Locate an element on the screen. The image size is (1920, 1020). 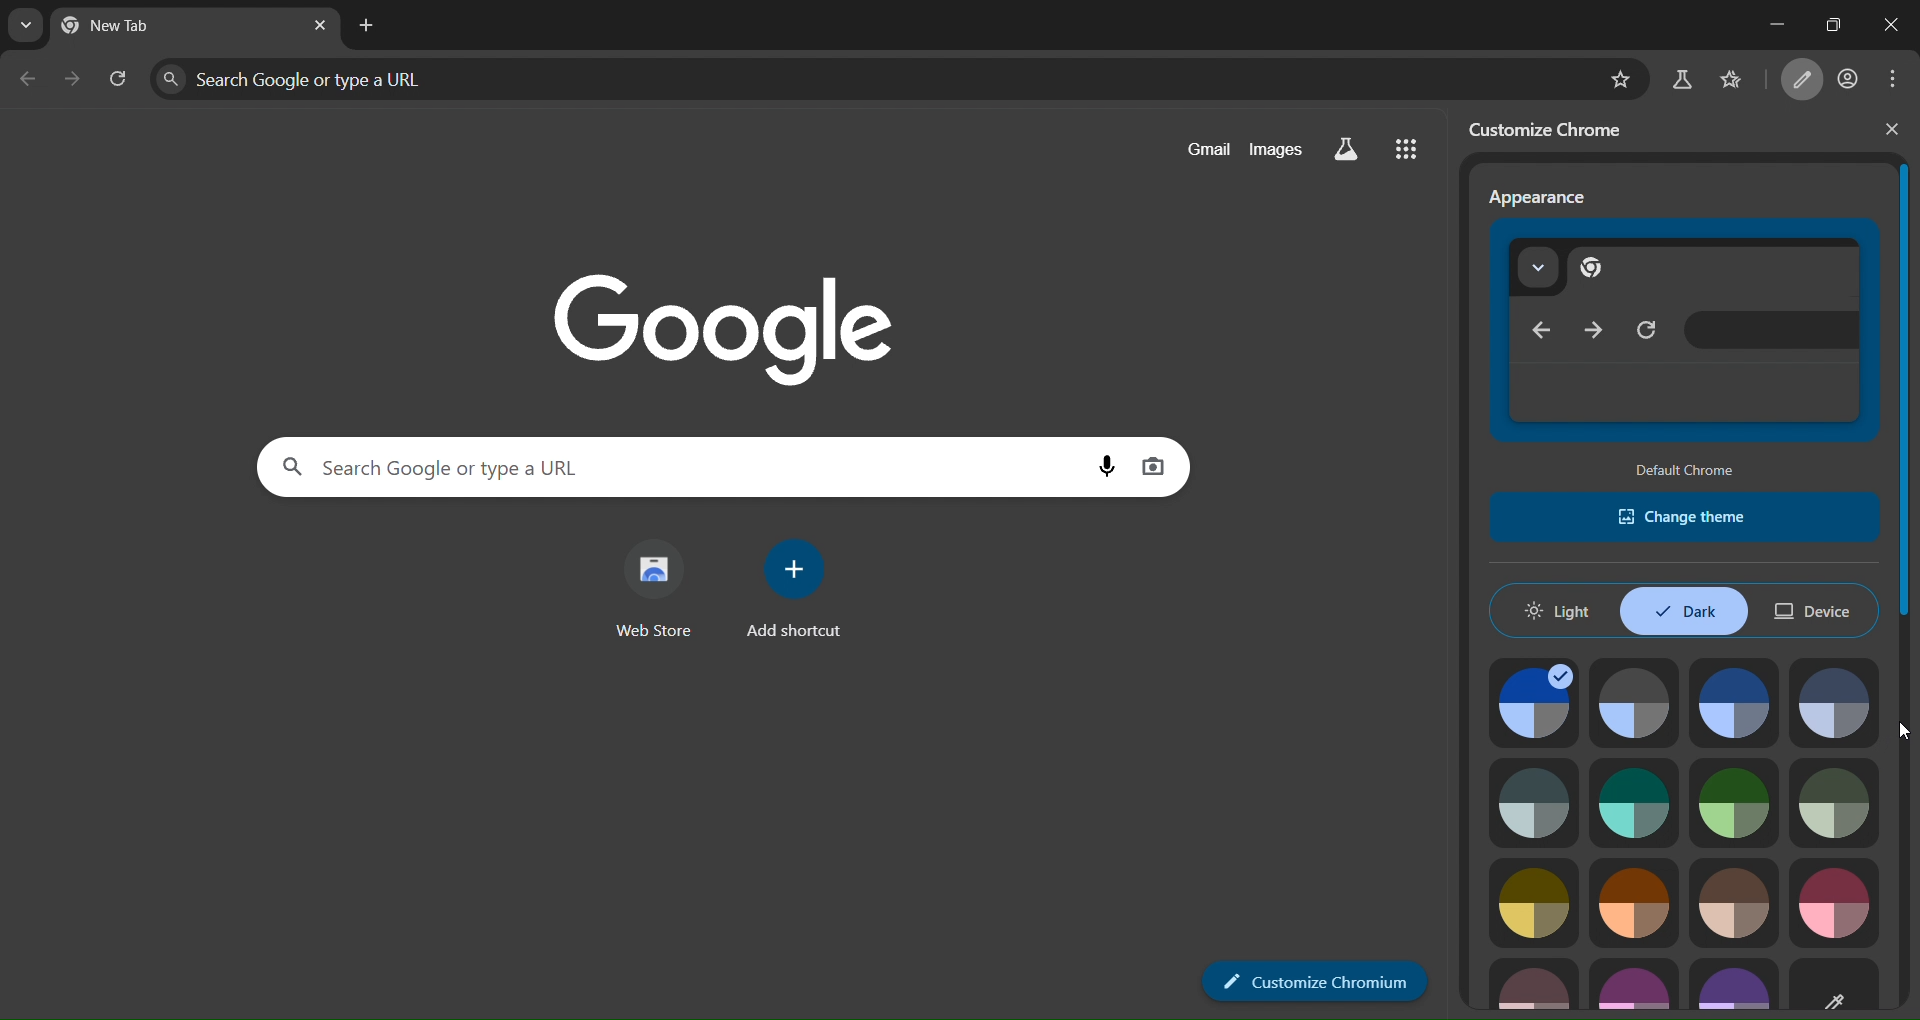
slider is located at coordinates (1907, 554).